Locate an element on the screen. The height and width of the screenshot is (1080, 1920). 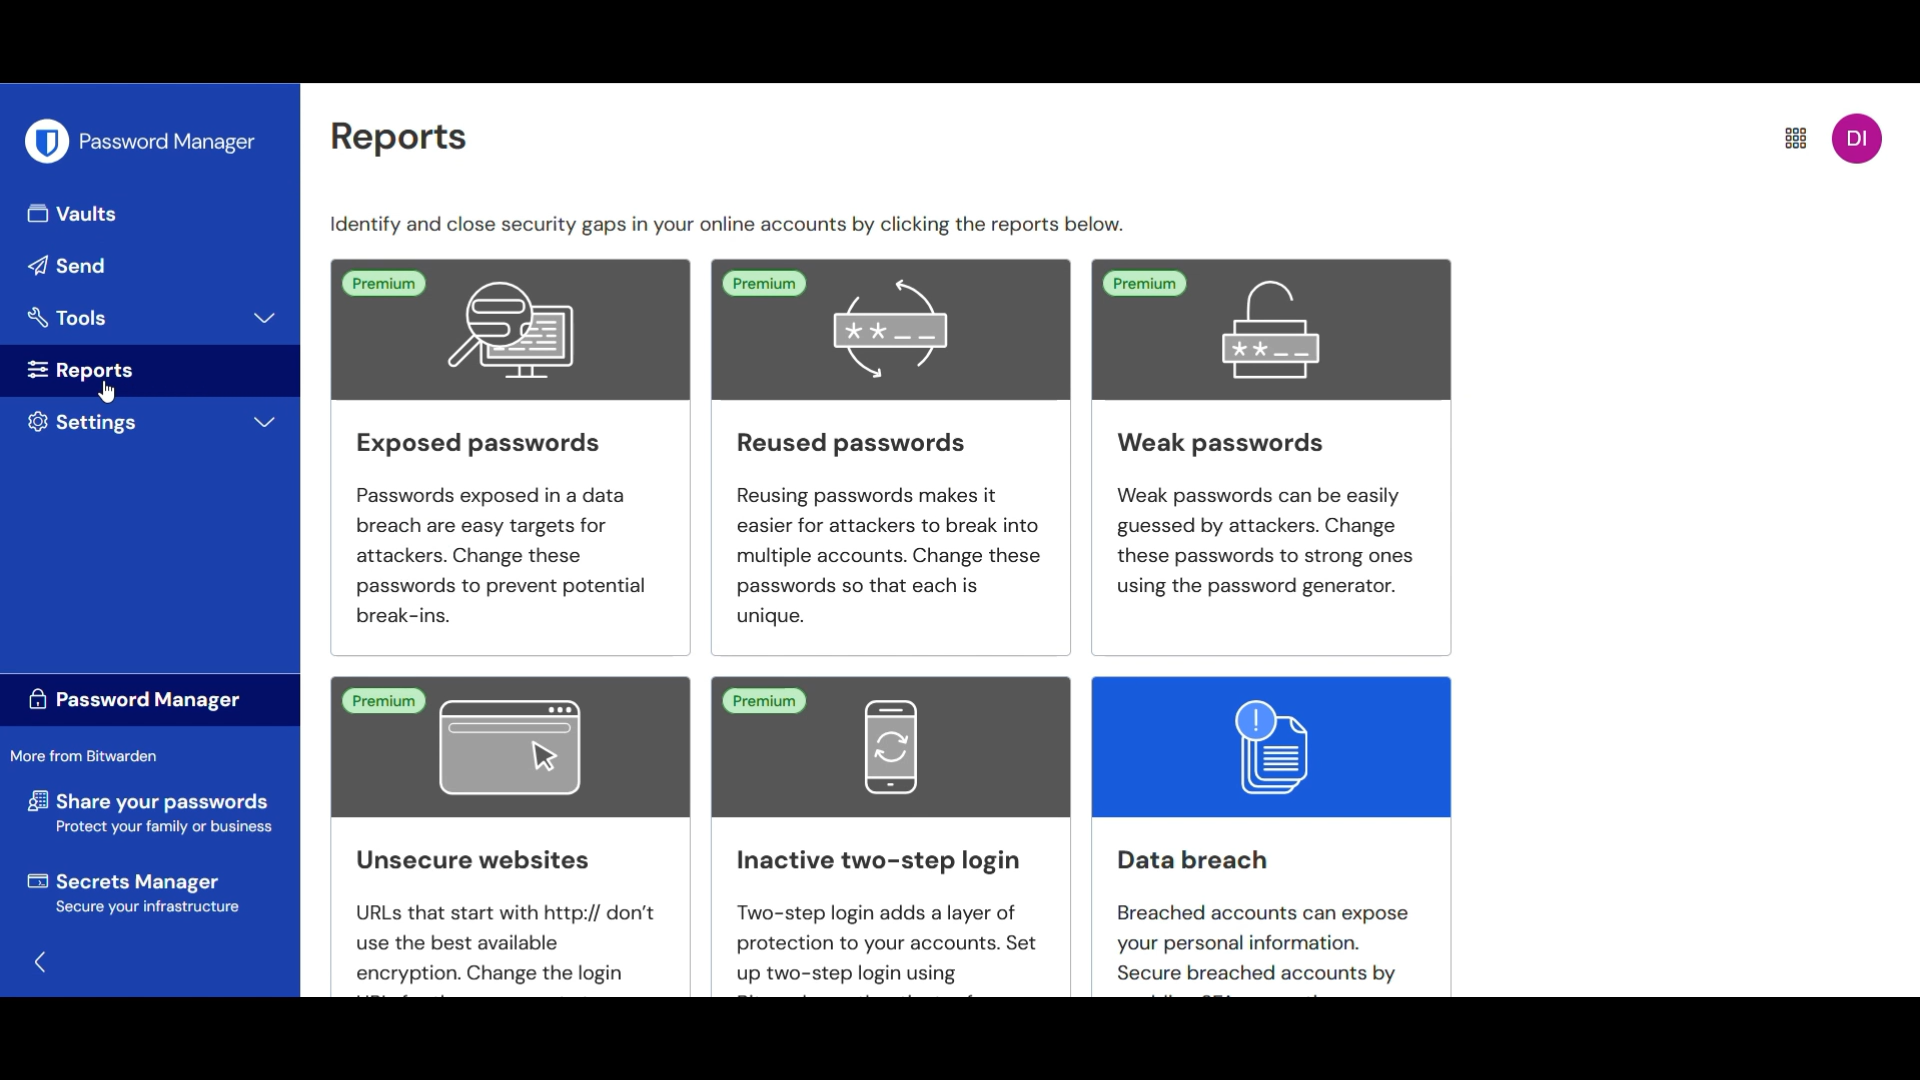
Reused passwordsReusing passwords makes iteasier for attackers to break intomultiple accounts. Change thesepasswords so that each is unique. is located at coordinates (891, 460).